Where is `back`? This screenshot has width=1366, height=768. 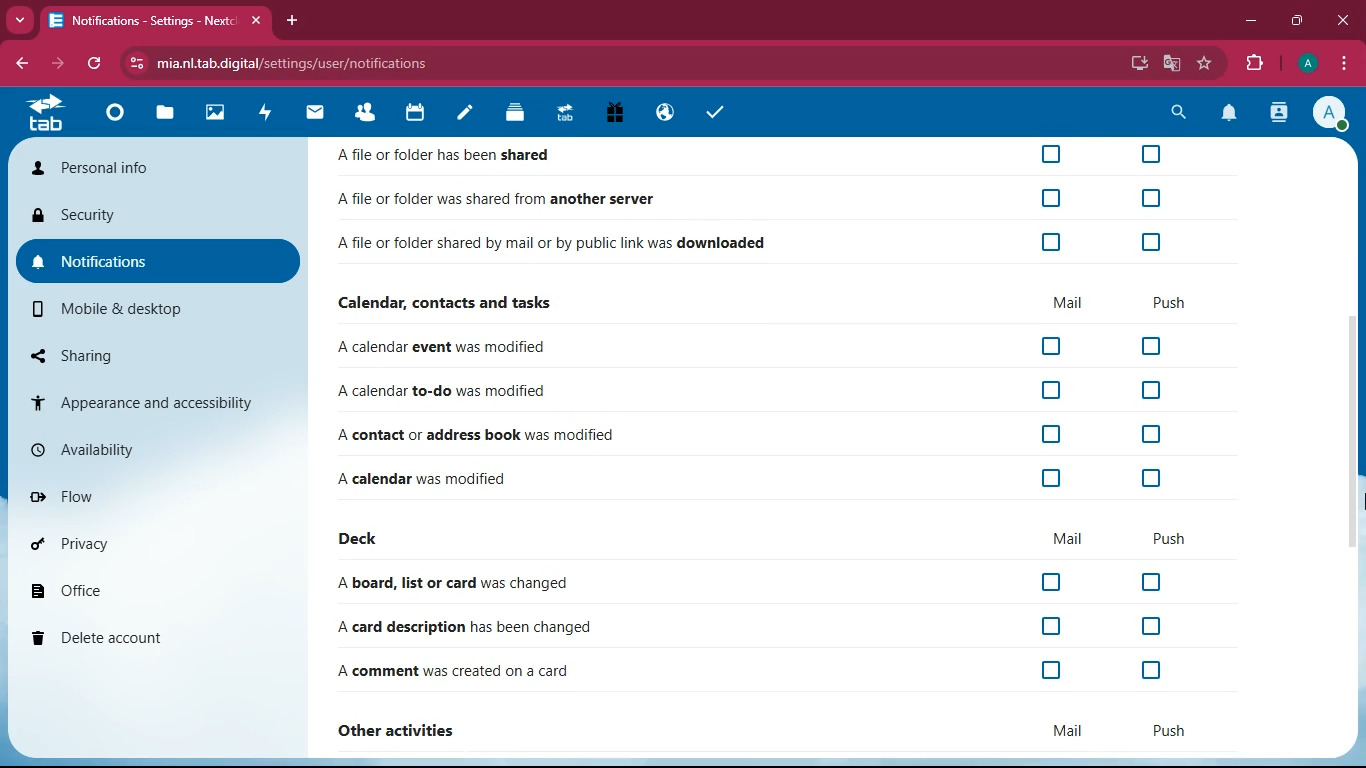 back is located at coordinates (22, 63).